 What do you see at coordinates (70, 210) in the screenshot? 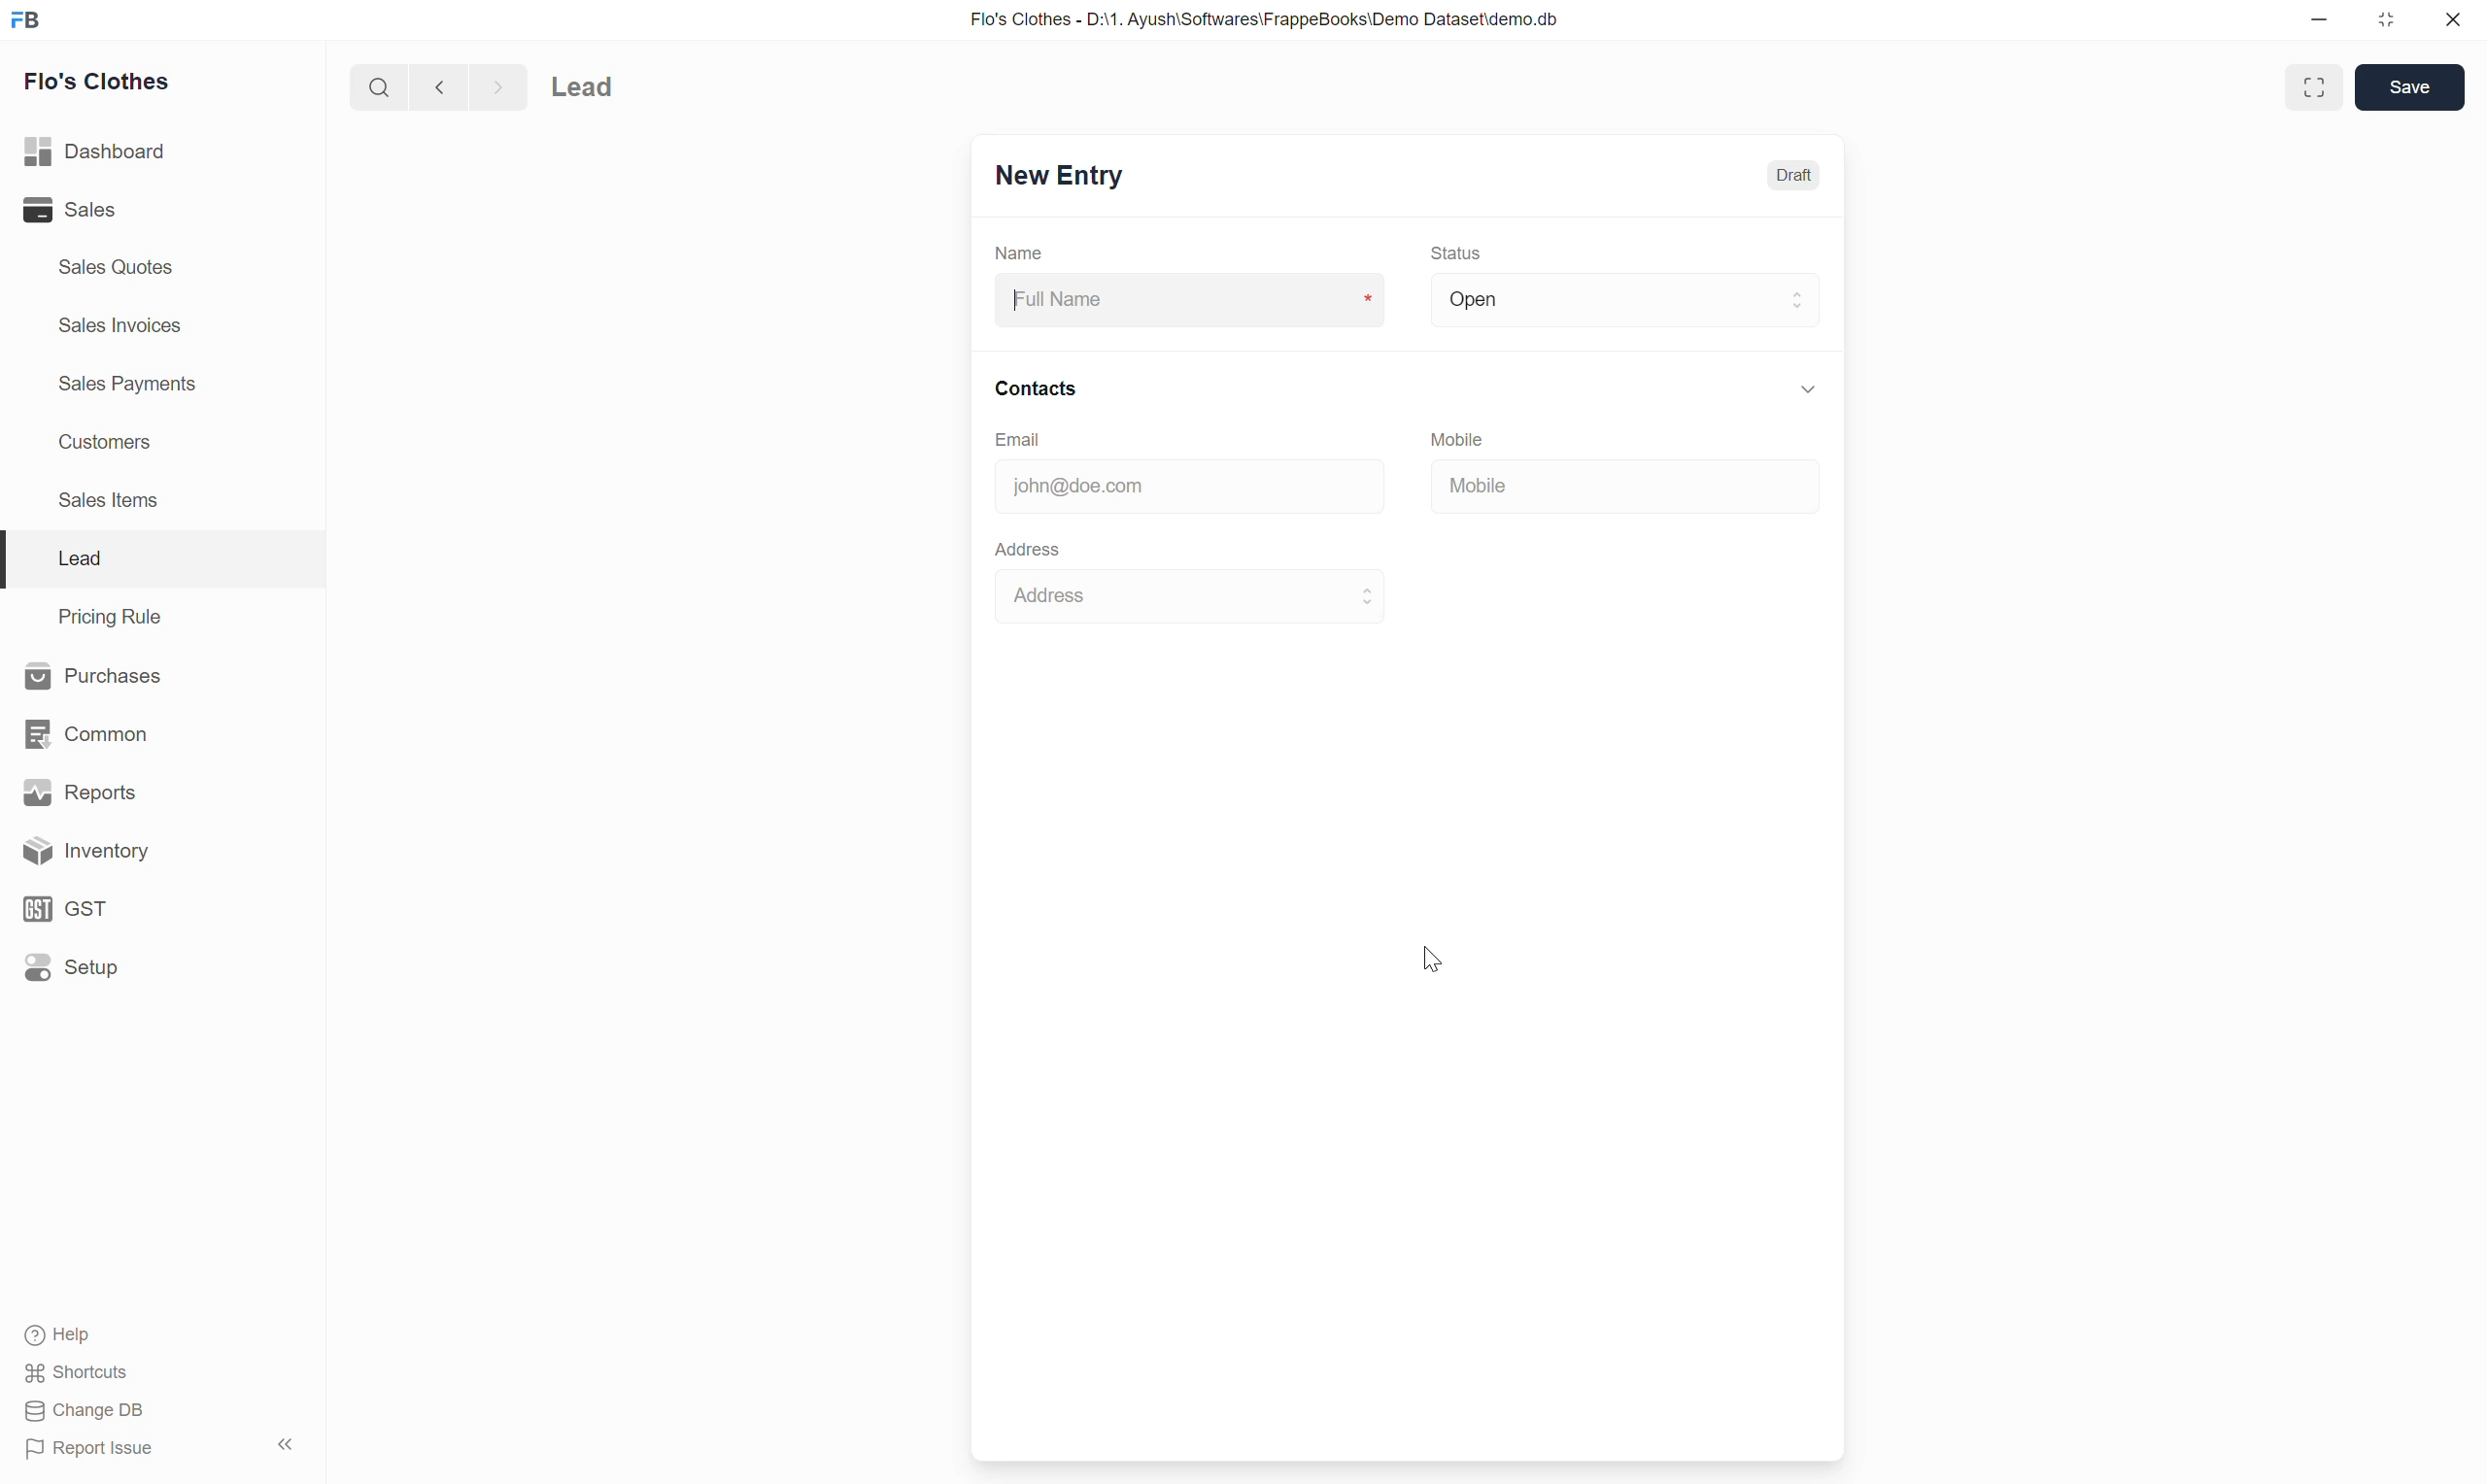
I see `Sales` at bounding box center [70, 210].